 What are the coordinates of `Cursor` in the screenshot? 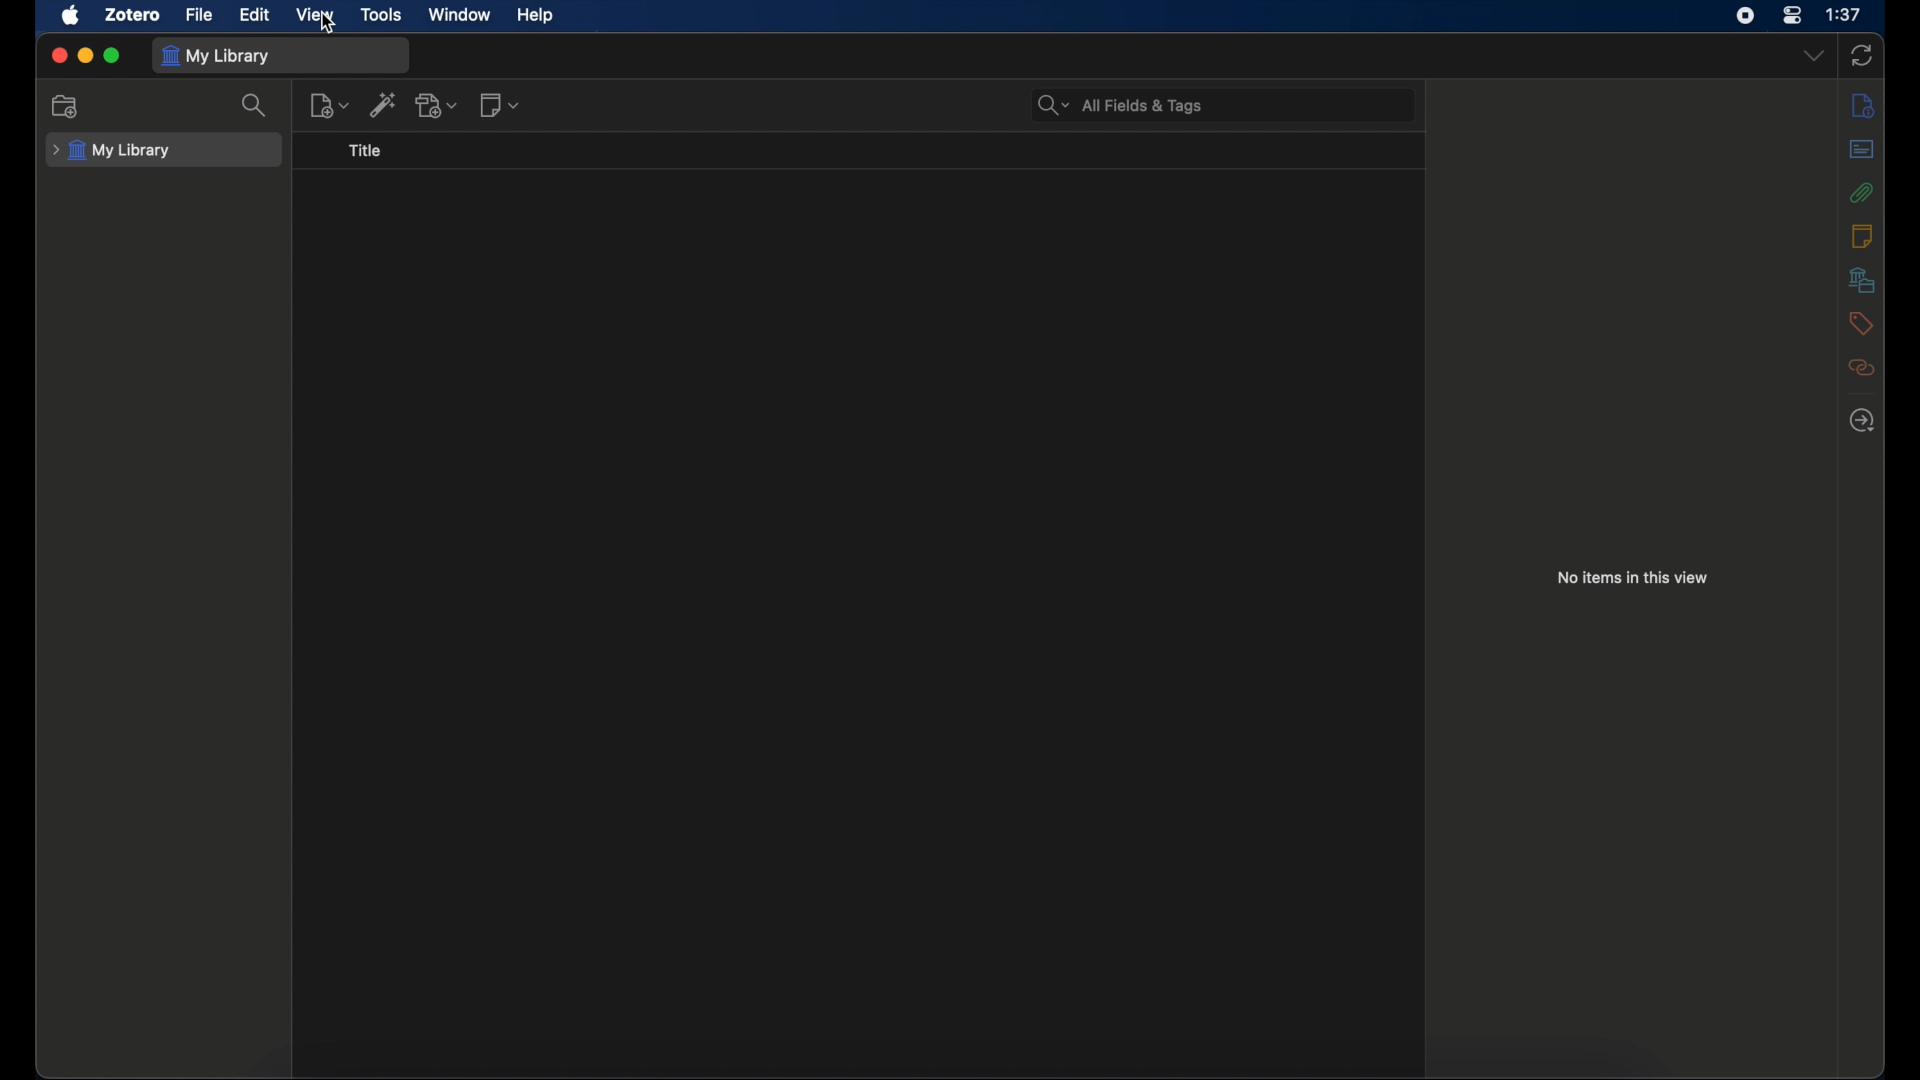 It's located at (328, 25).